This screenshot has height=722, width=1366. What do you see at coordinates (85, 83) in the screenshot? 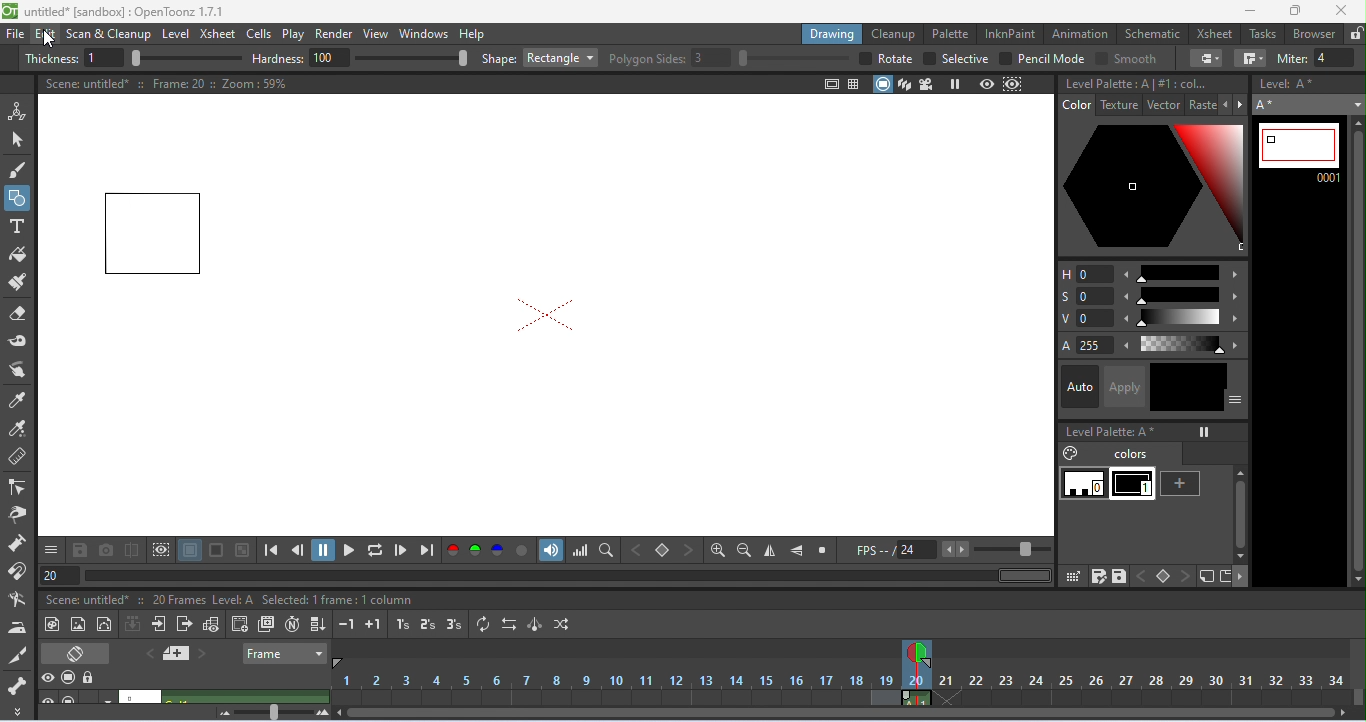
I see `scene untitled` at bounding box center [85, 83].